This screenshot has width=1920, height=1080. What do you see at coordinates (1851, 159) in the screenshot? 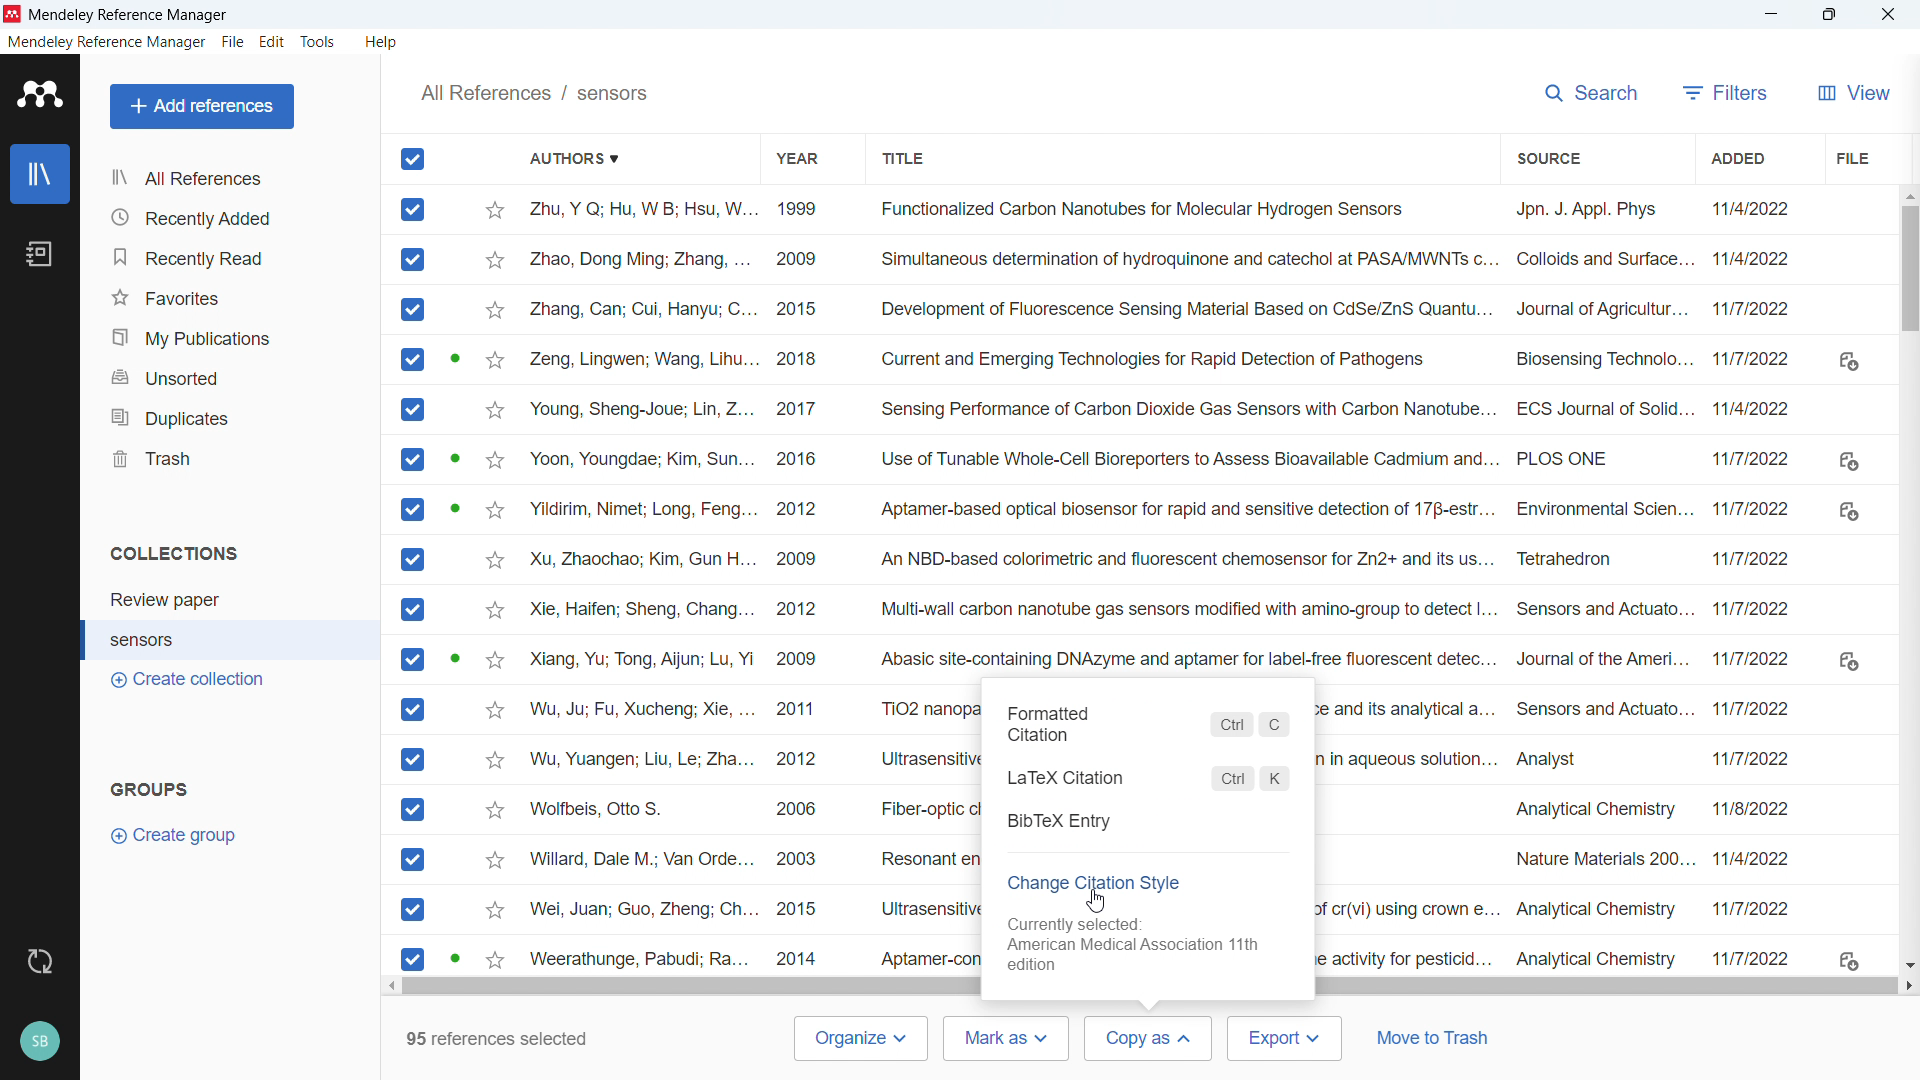
I see `File` at bounding box center [1851, 159].